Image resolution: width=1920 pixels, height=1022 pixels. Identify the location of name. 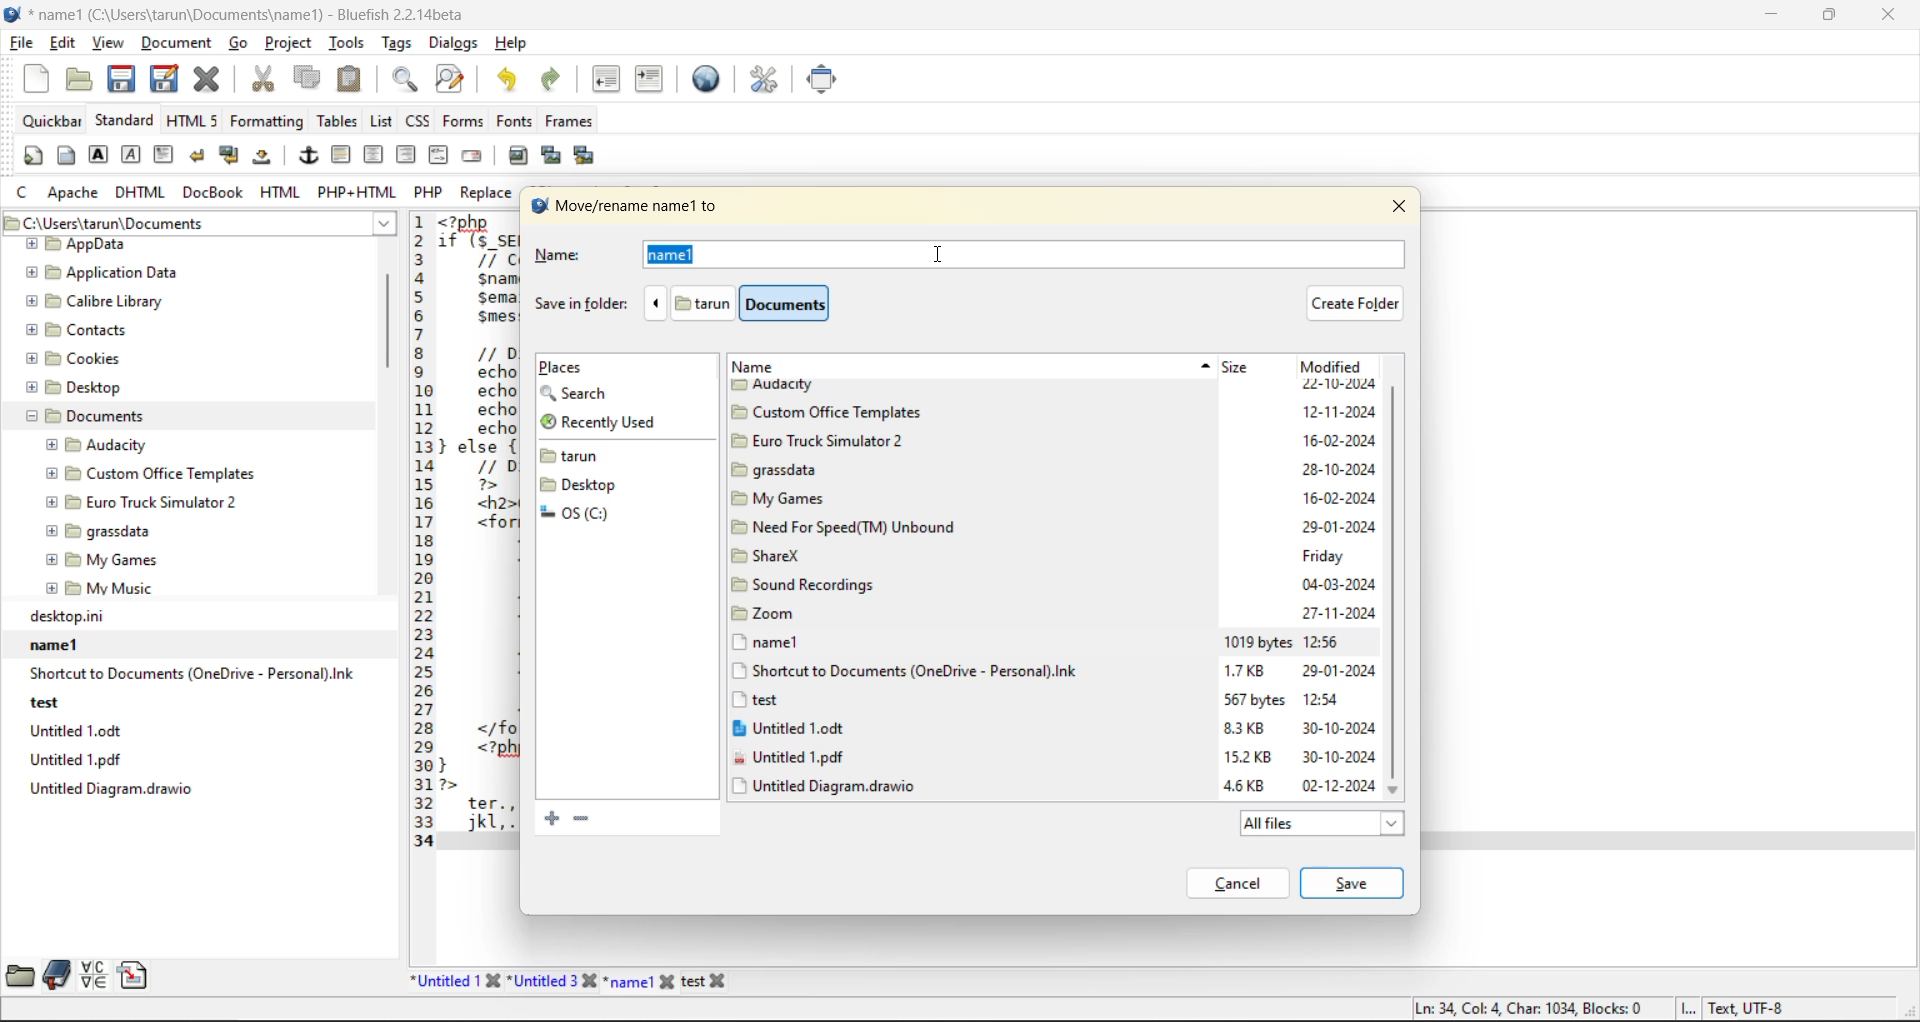
(765, 368).